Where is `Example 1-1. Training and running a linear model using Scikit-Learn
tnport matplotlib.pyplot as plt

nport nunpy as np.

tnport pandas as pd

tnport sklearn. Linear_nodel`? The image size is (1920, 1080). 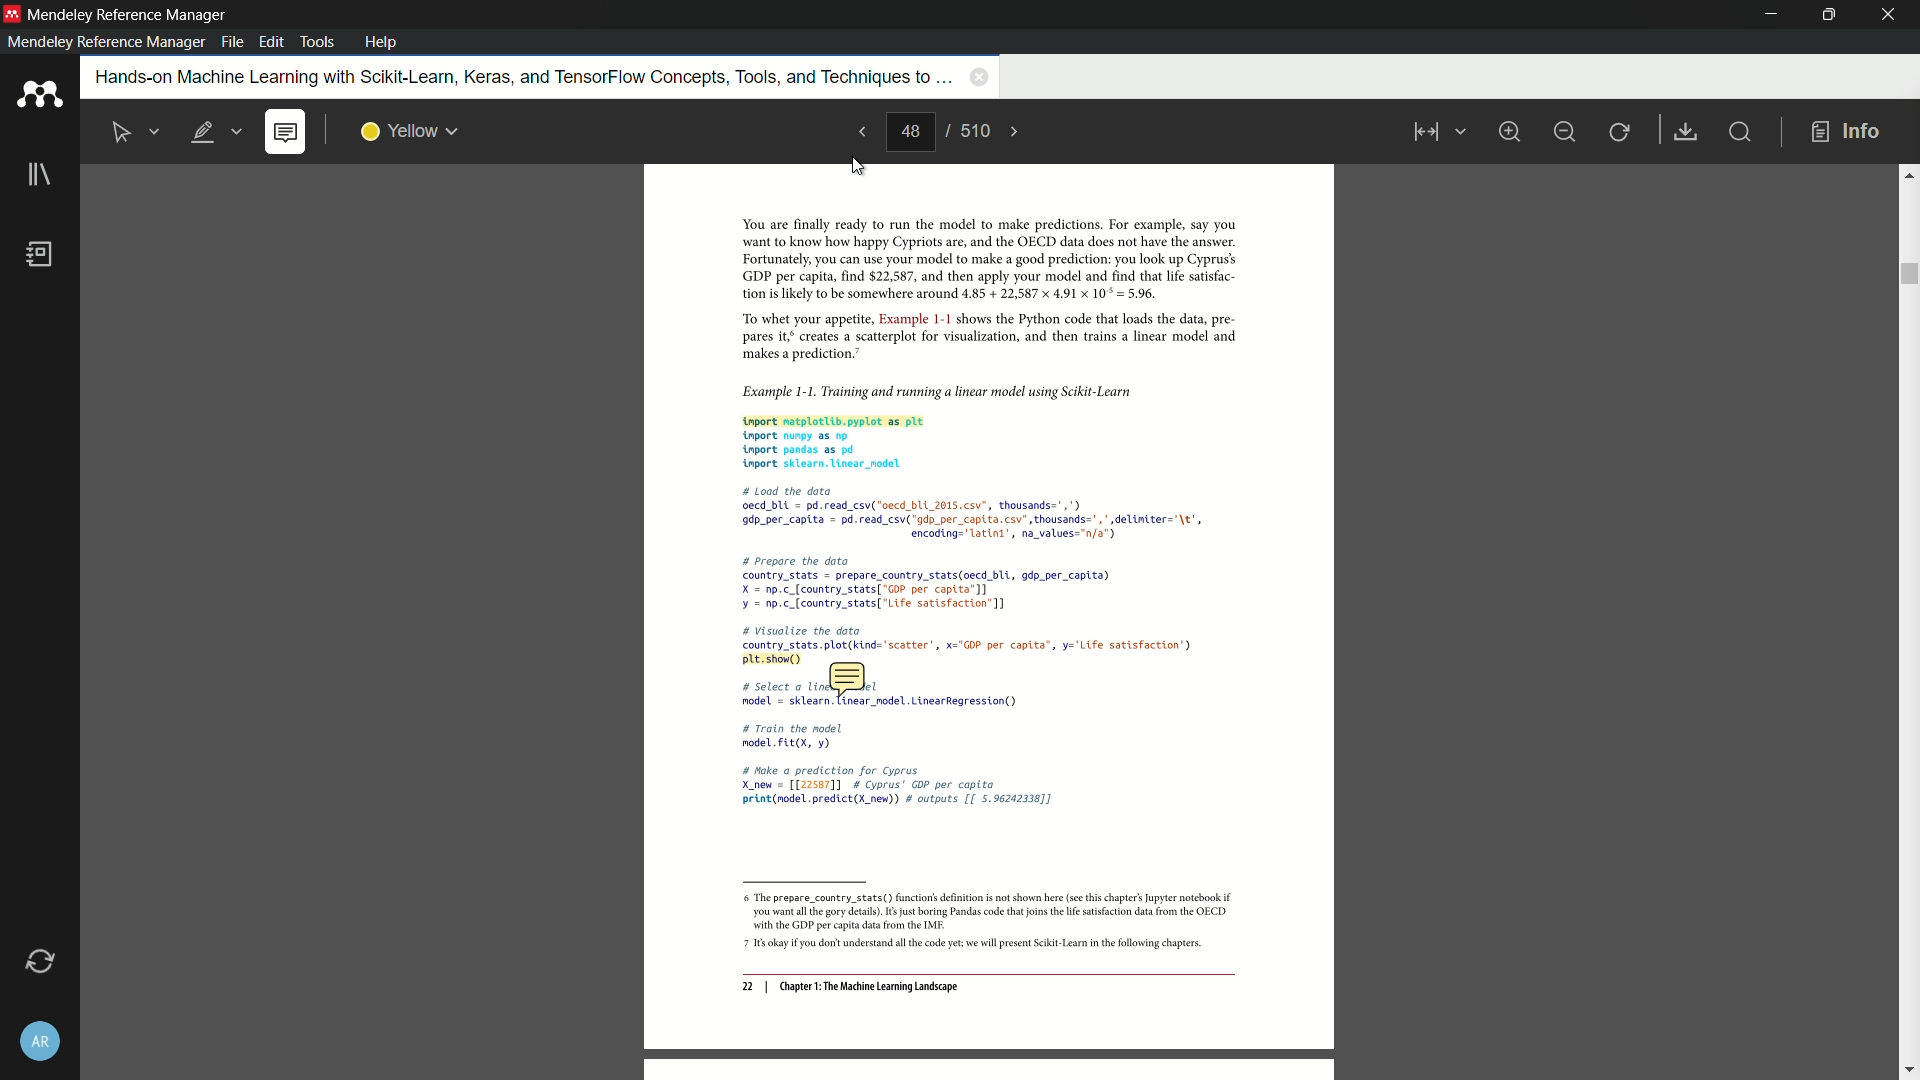
Example 1-1. Training and running a linear model using Scikit-Learn
tnport matplotlib.pyplot as plt

nport nunpy as np.

tnport pandas as pd

tnport sklearn. Linear_nodel is located at coordinates (976, 424).